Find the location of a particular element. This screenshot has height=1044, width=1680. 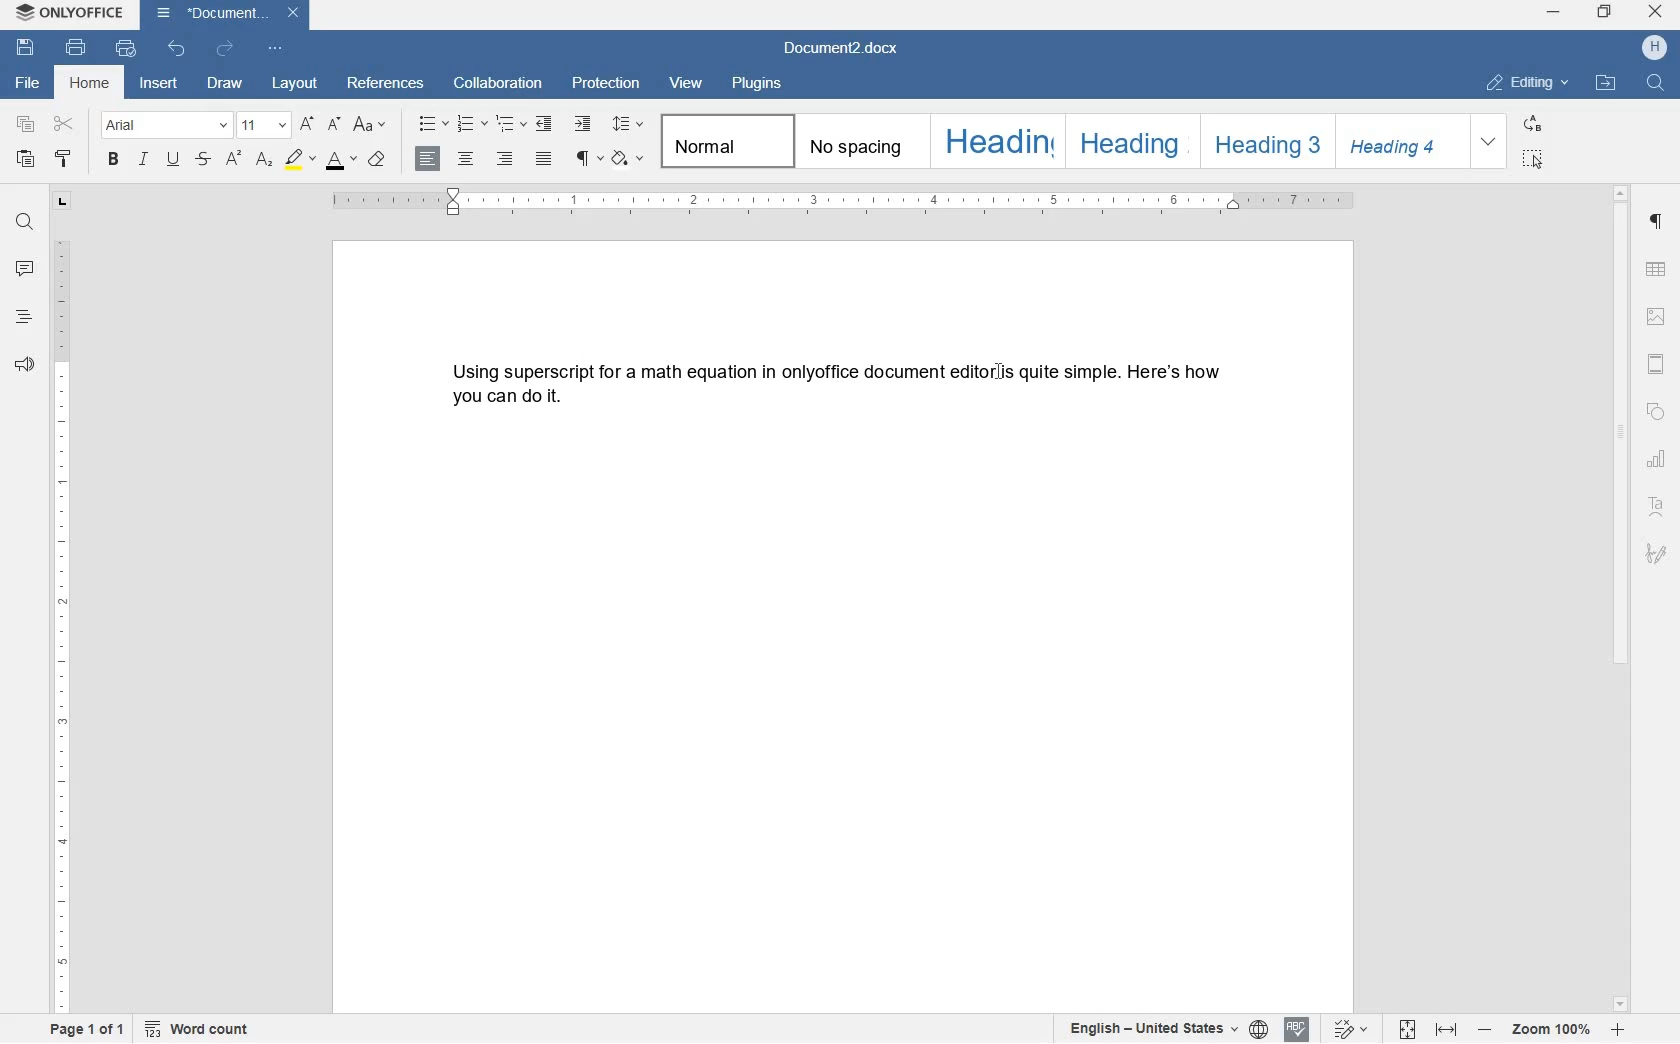

headings is located at coordinates (24, 317).